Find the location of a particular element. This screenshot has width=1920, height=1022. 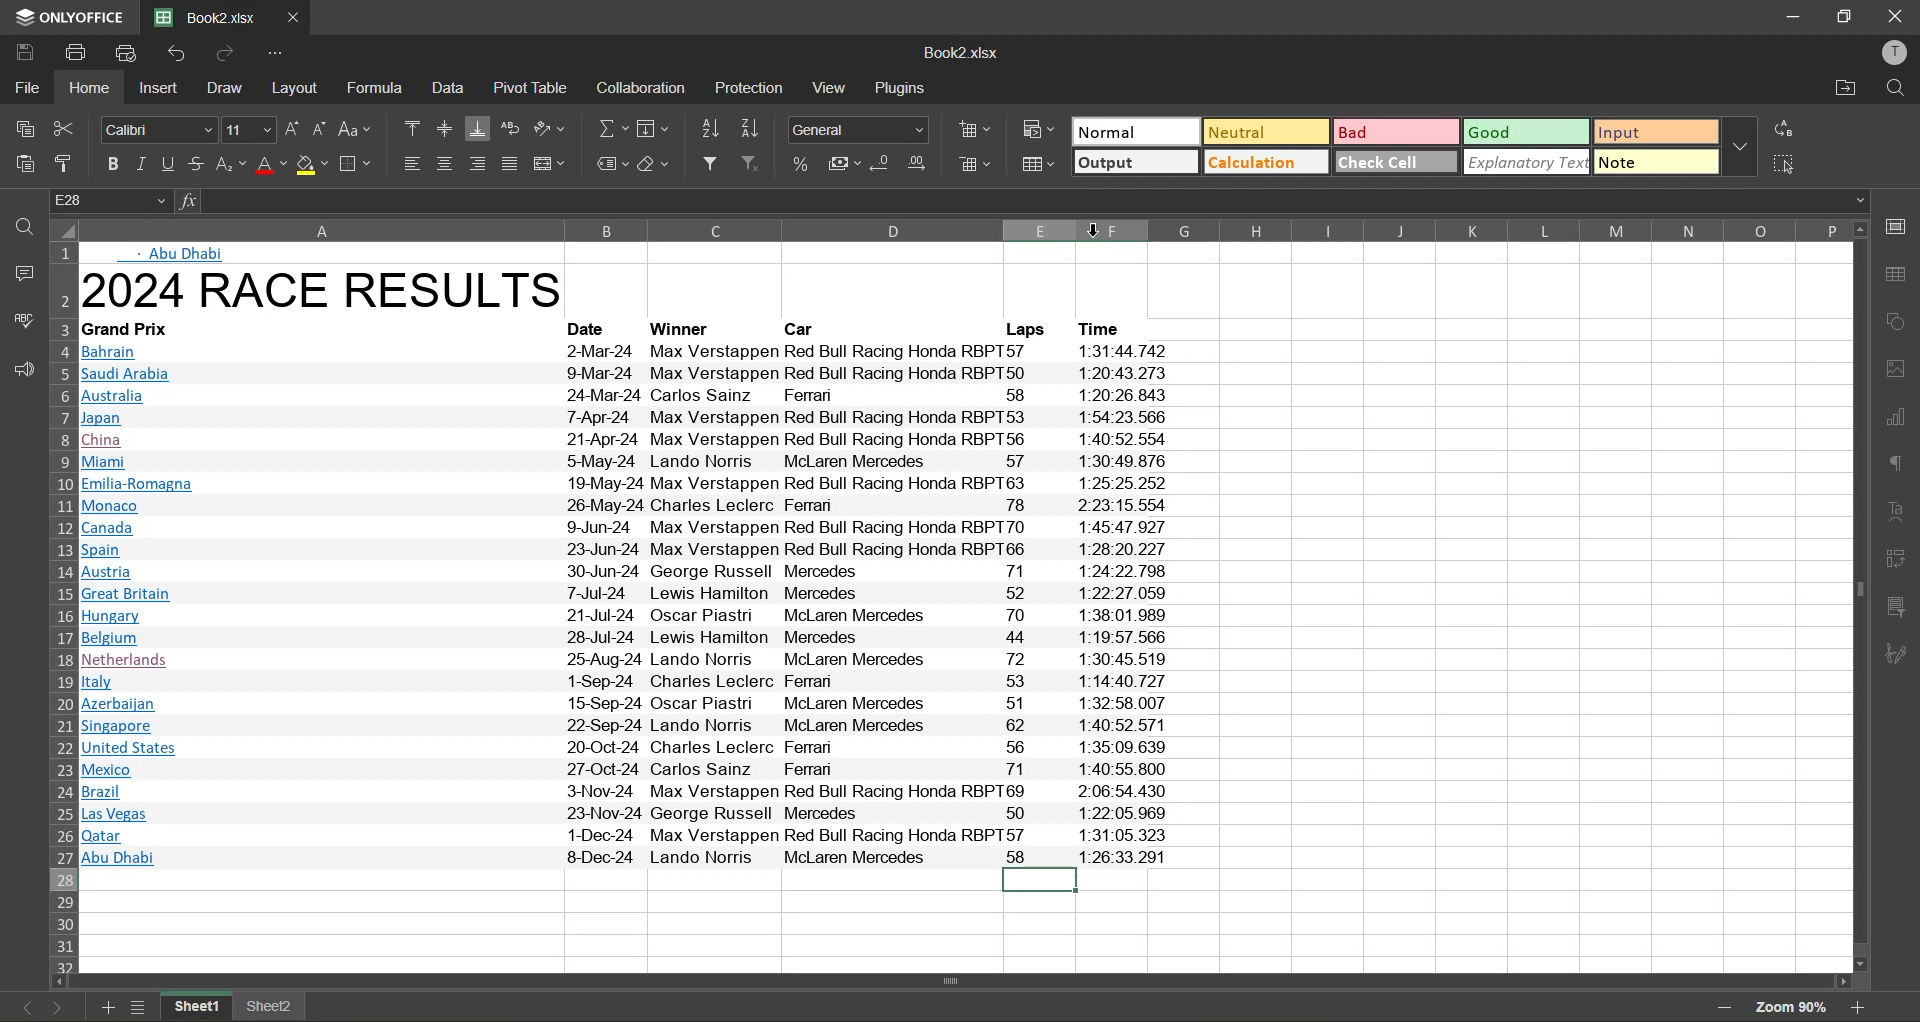

draw is located at coordinates (222, 88).